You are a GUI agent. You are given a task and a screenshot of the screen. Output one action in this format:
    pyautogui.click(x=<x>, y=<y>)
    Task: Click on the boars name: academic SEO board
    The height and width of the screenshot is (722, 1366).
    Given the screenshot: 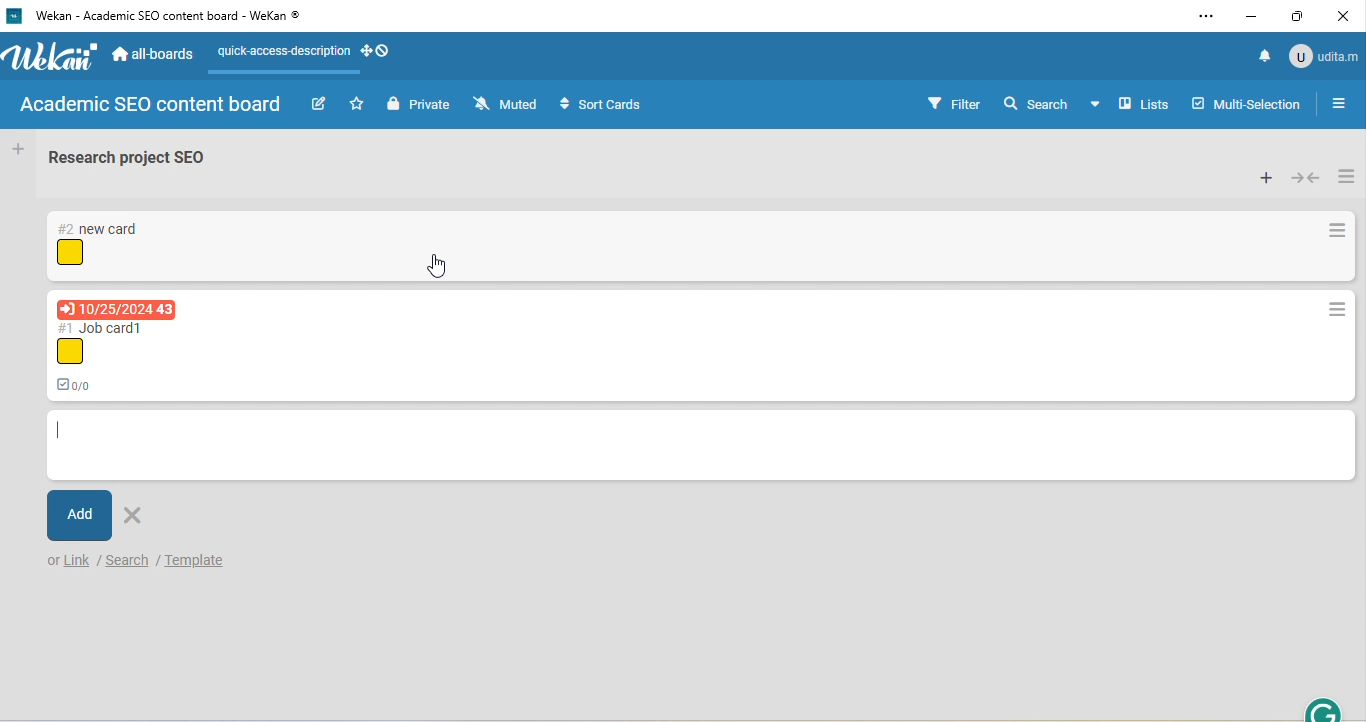 What is the action you would take?
    pyautogui.click(x=149, y=106)
    